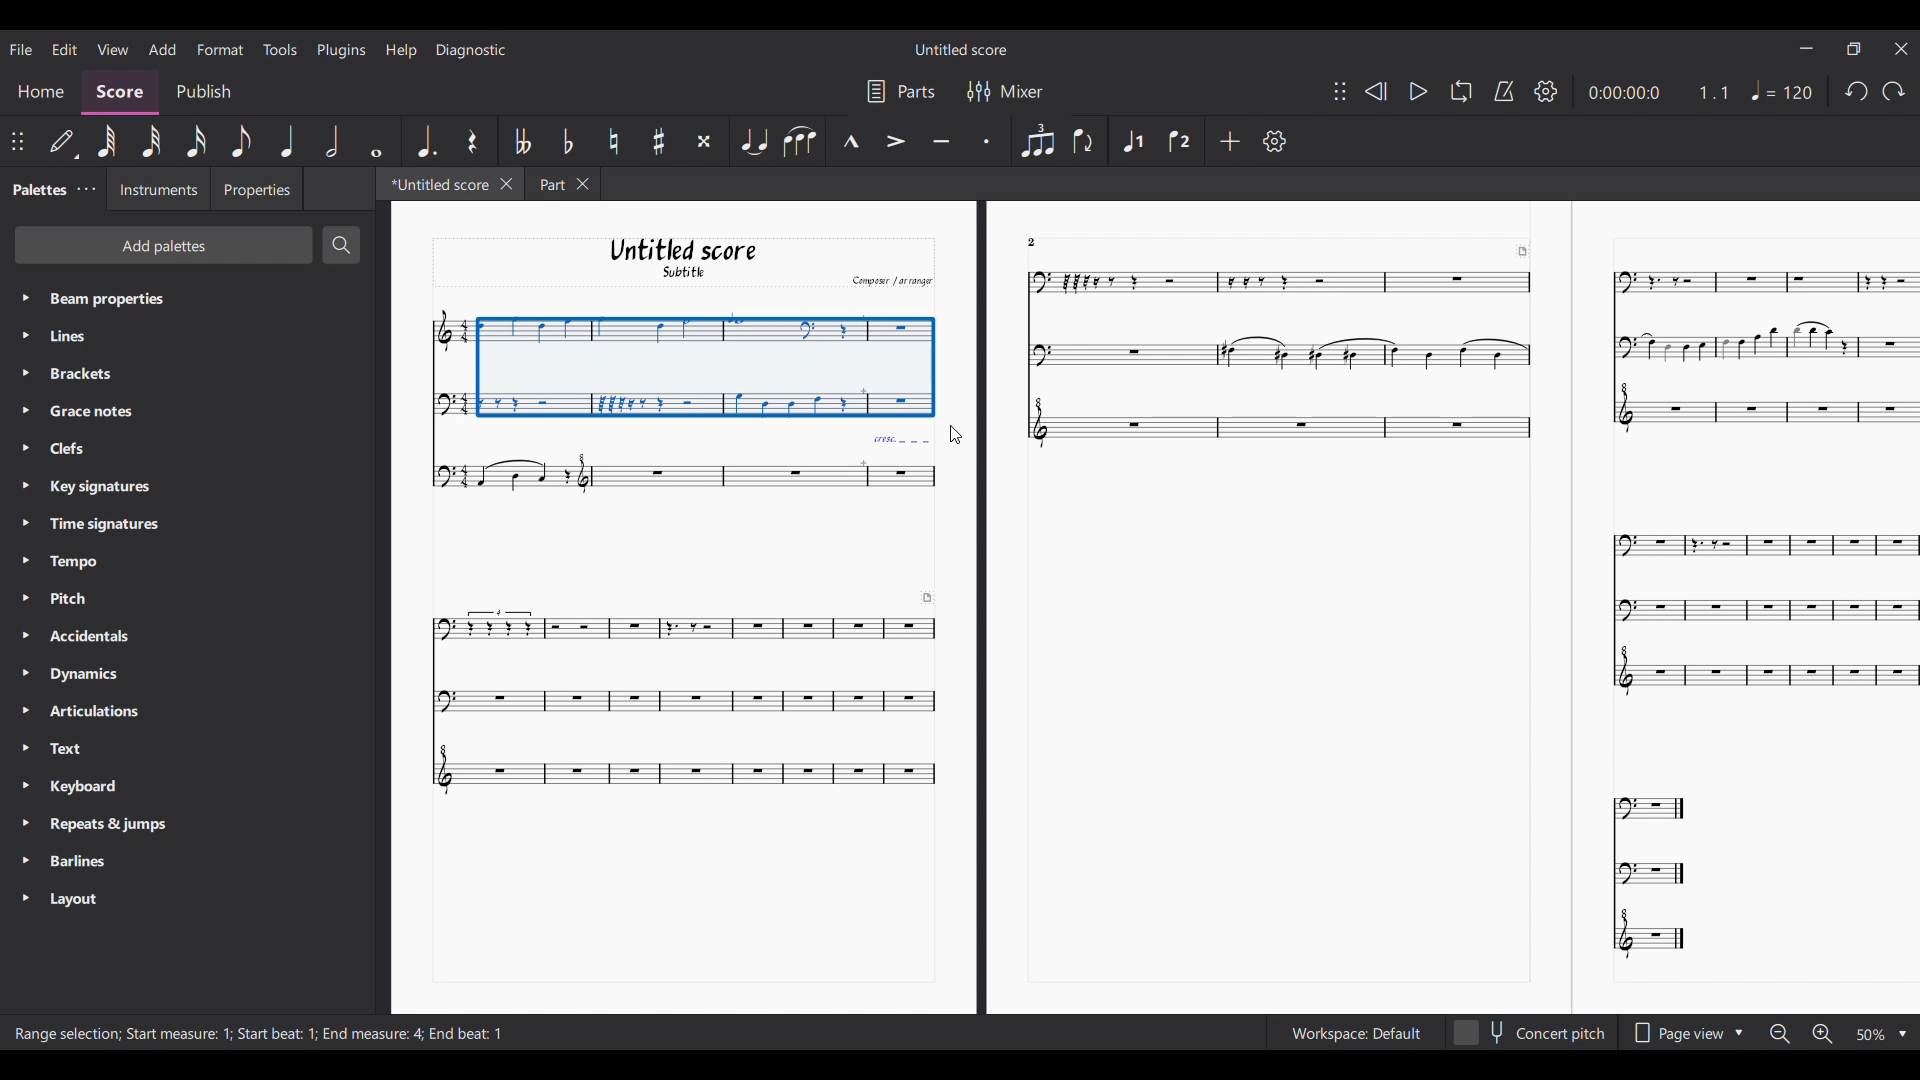 The height and width of the screenshot is (1080, 1920). I want to click on , so click(1649, 871).